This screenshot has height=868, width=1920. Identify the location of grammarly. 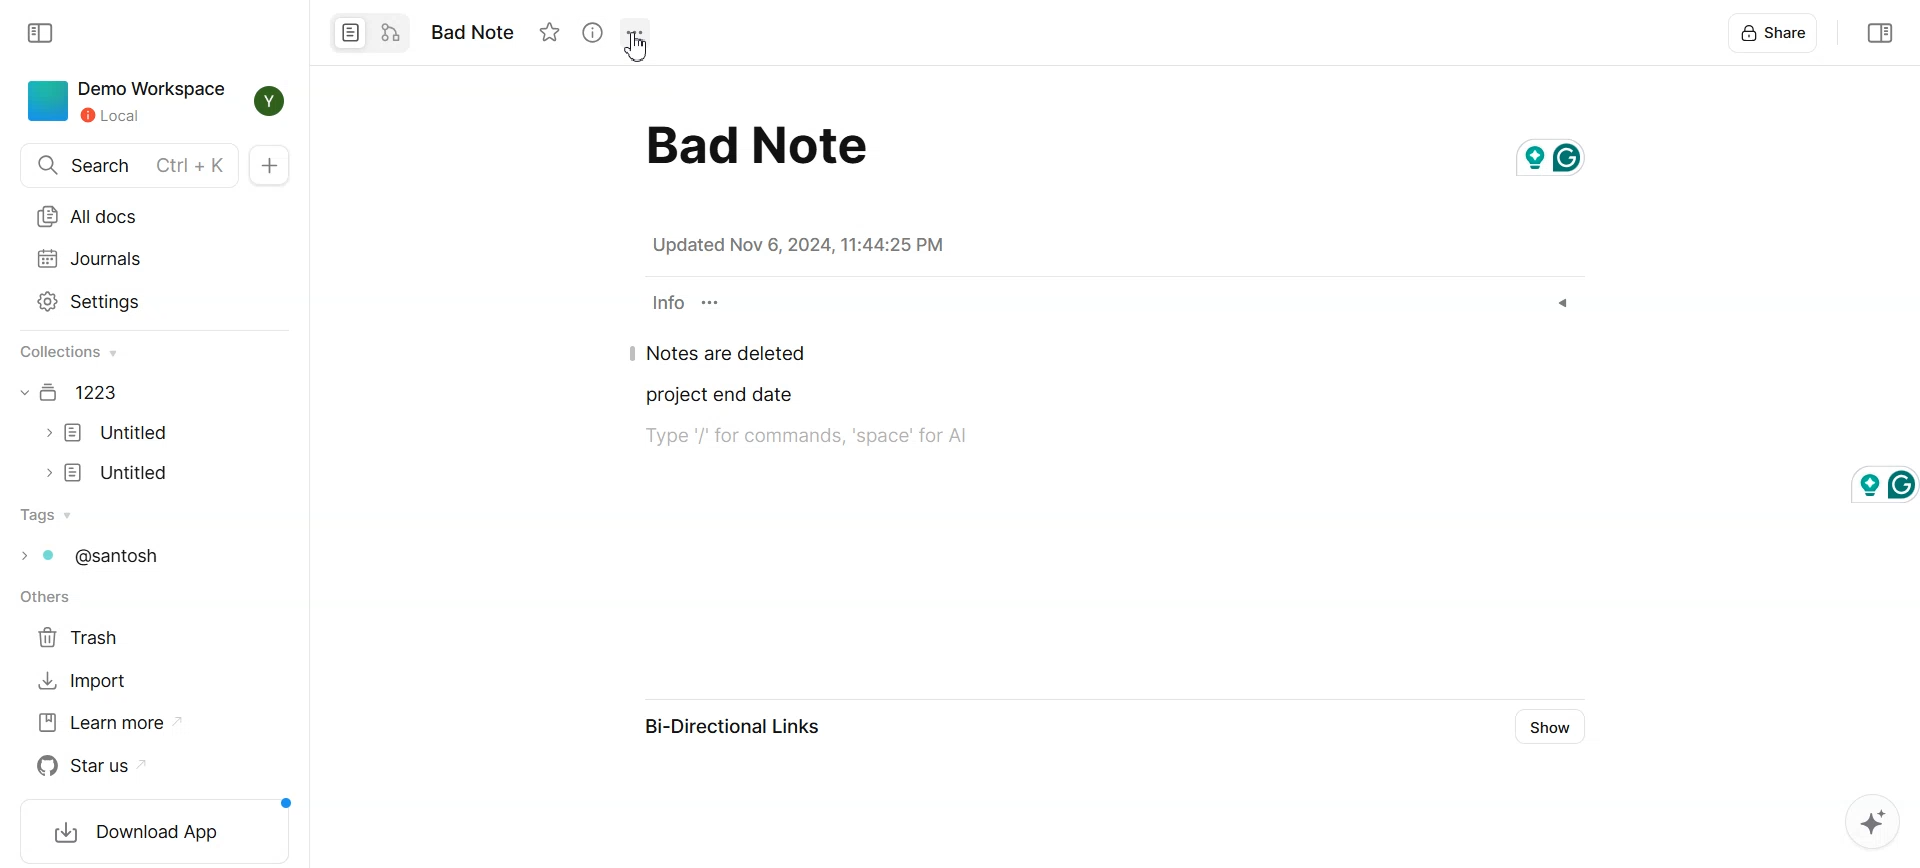
(1880, 481).